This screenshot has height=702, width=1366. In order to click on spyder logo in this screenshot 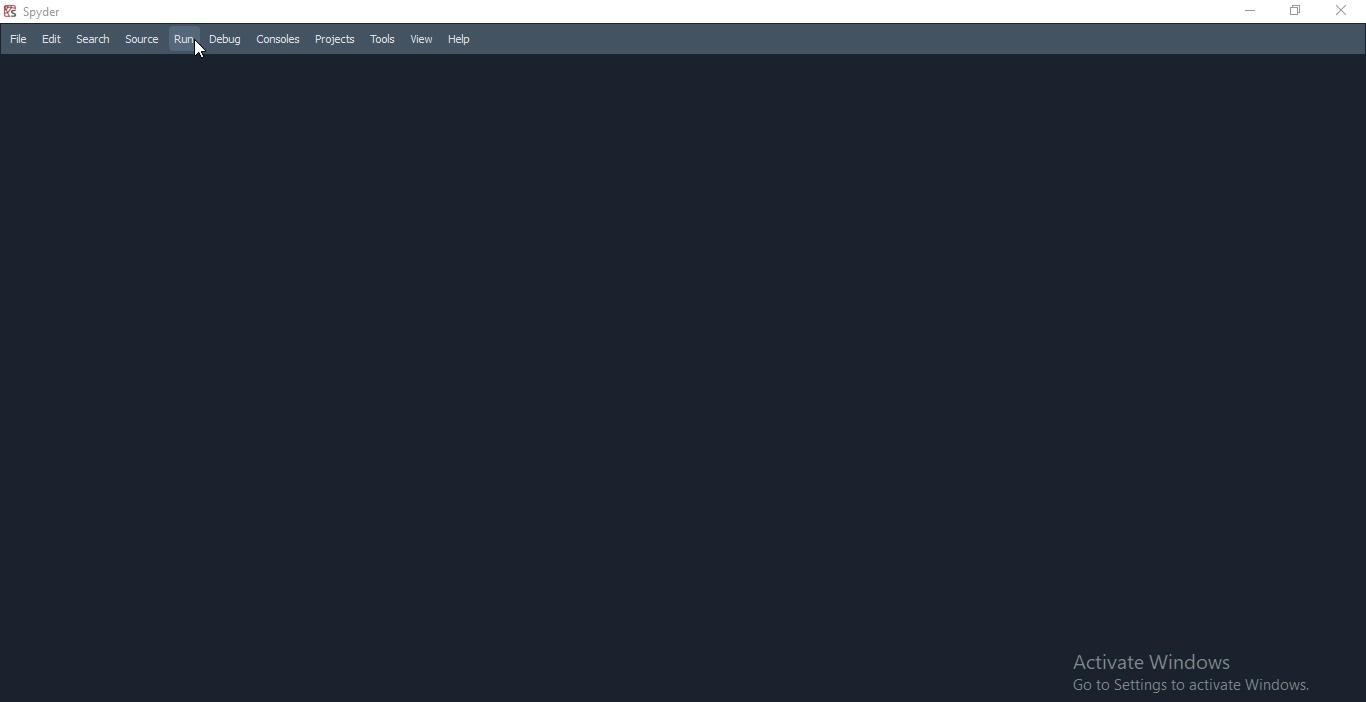, I will do `click(9, 10)`.